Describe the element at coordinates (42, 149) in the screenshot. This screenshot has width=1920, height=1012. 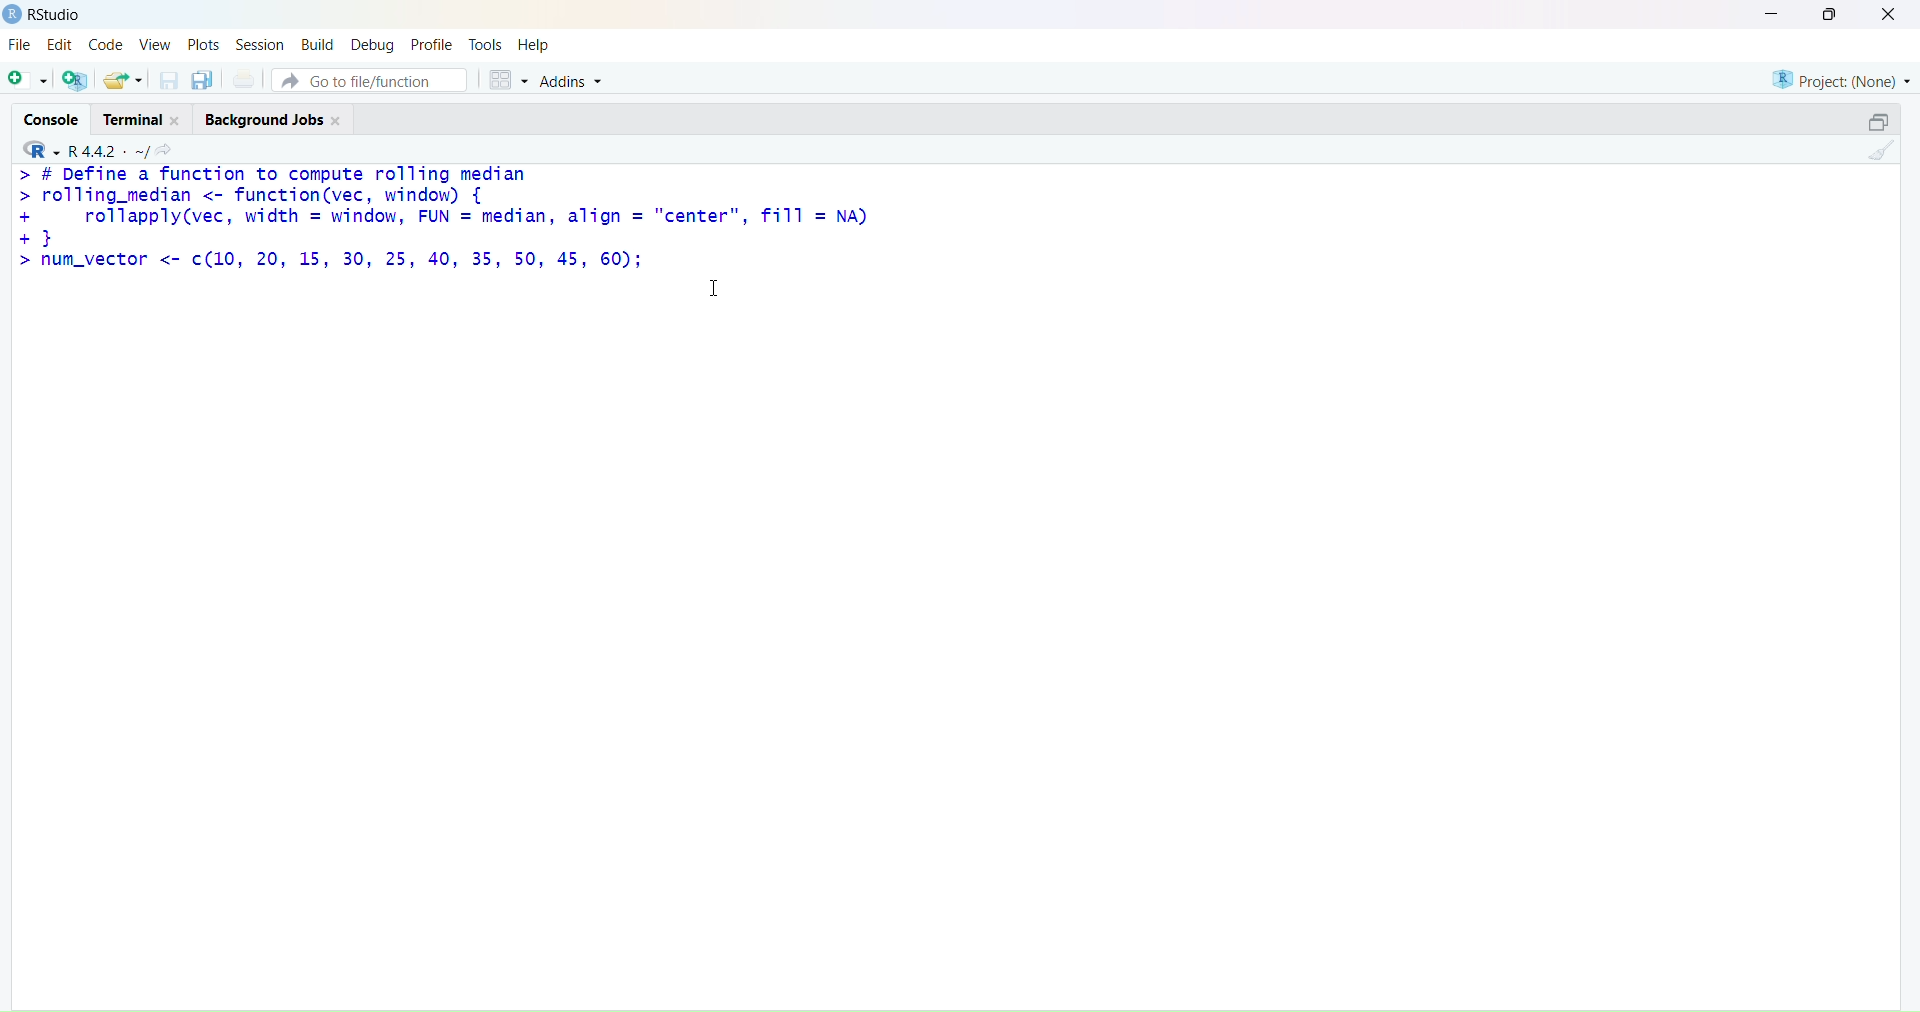
I see `R` at that location.